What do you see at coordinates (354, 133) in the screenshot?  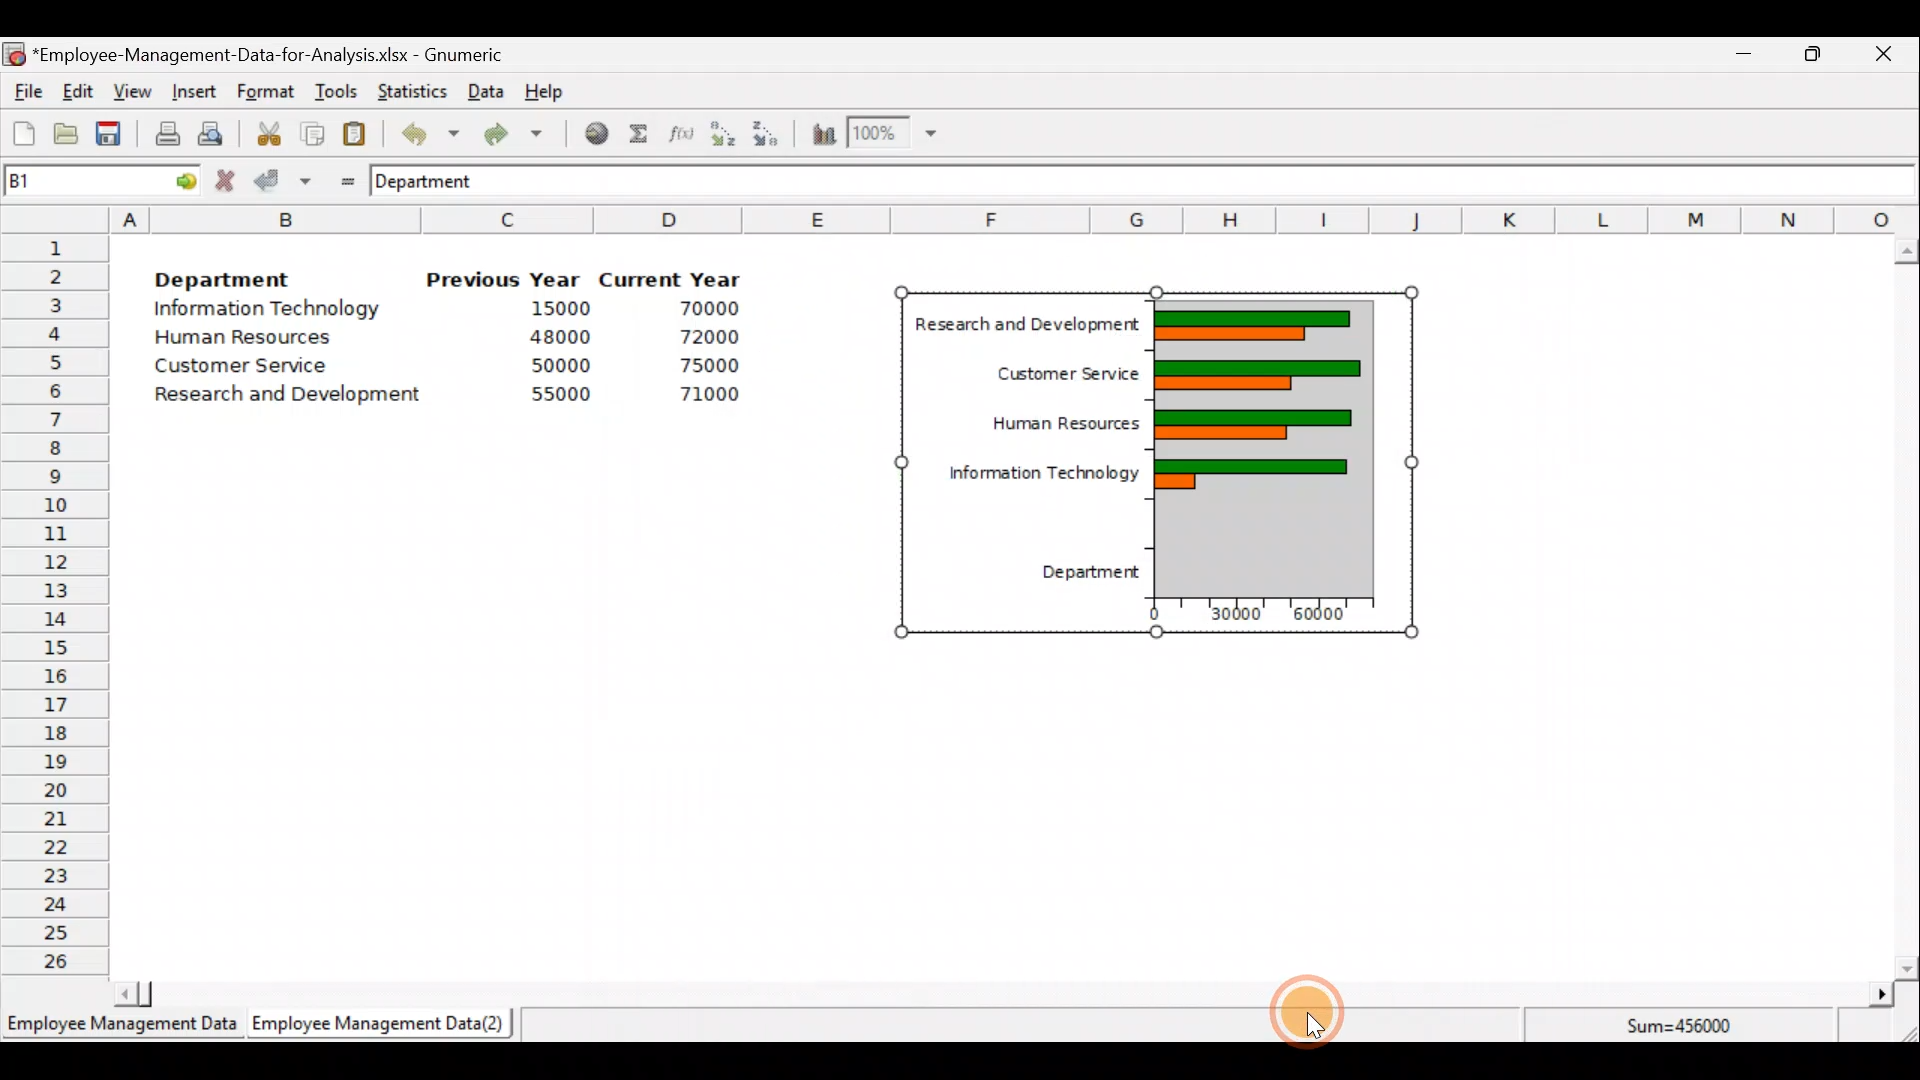 I see `Paste the clipboard` at bounding box center [354, 133].